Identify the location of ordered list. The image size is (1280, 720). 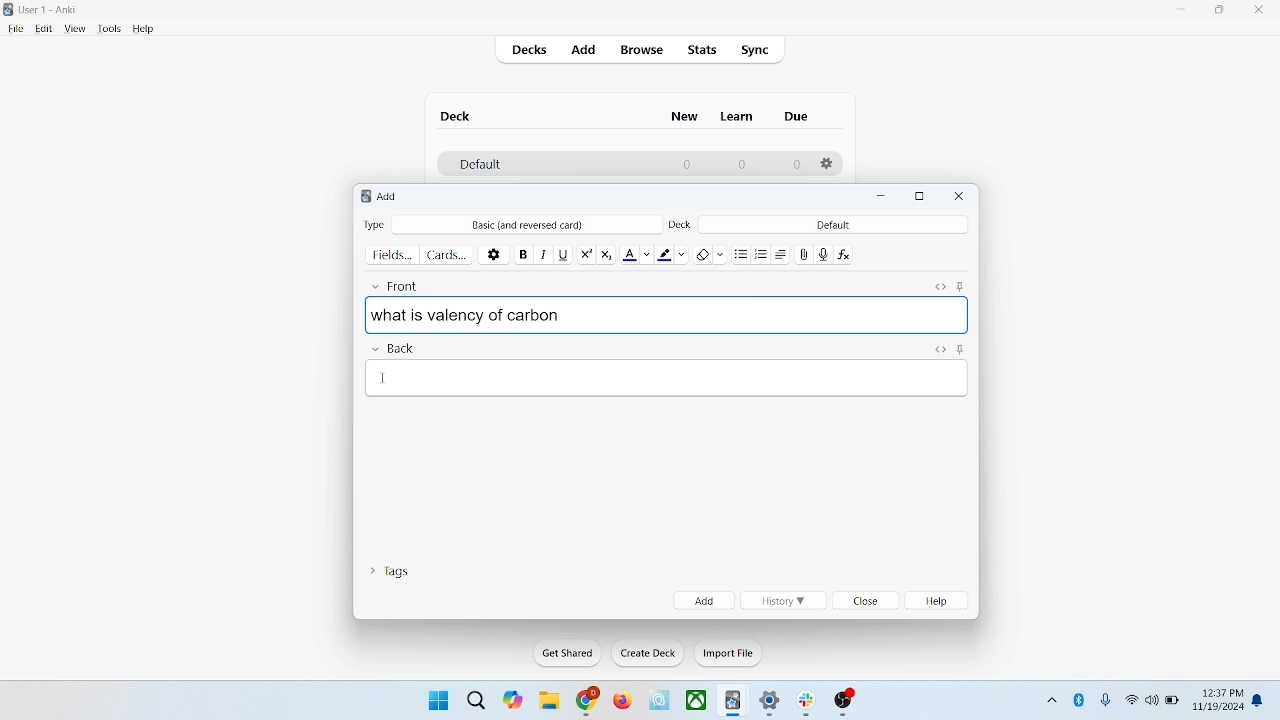
(764, 255).